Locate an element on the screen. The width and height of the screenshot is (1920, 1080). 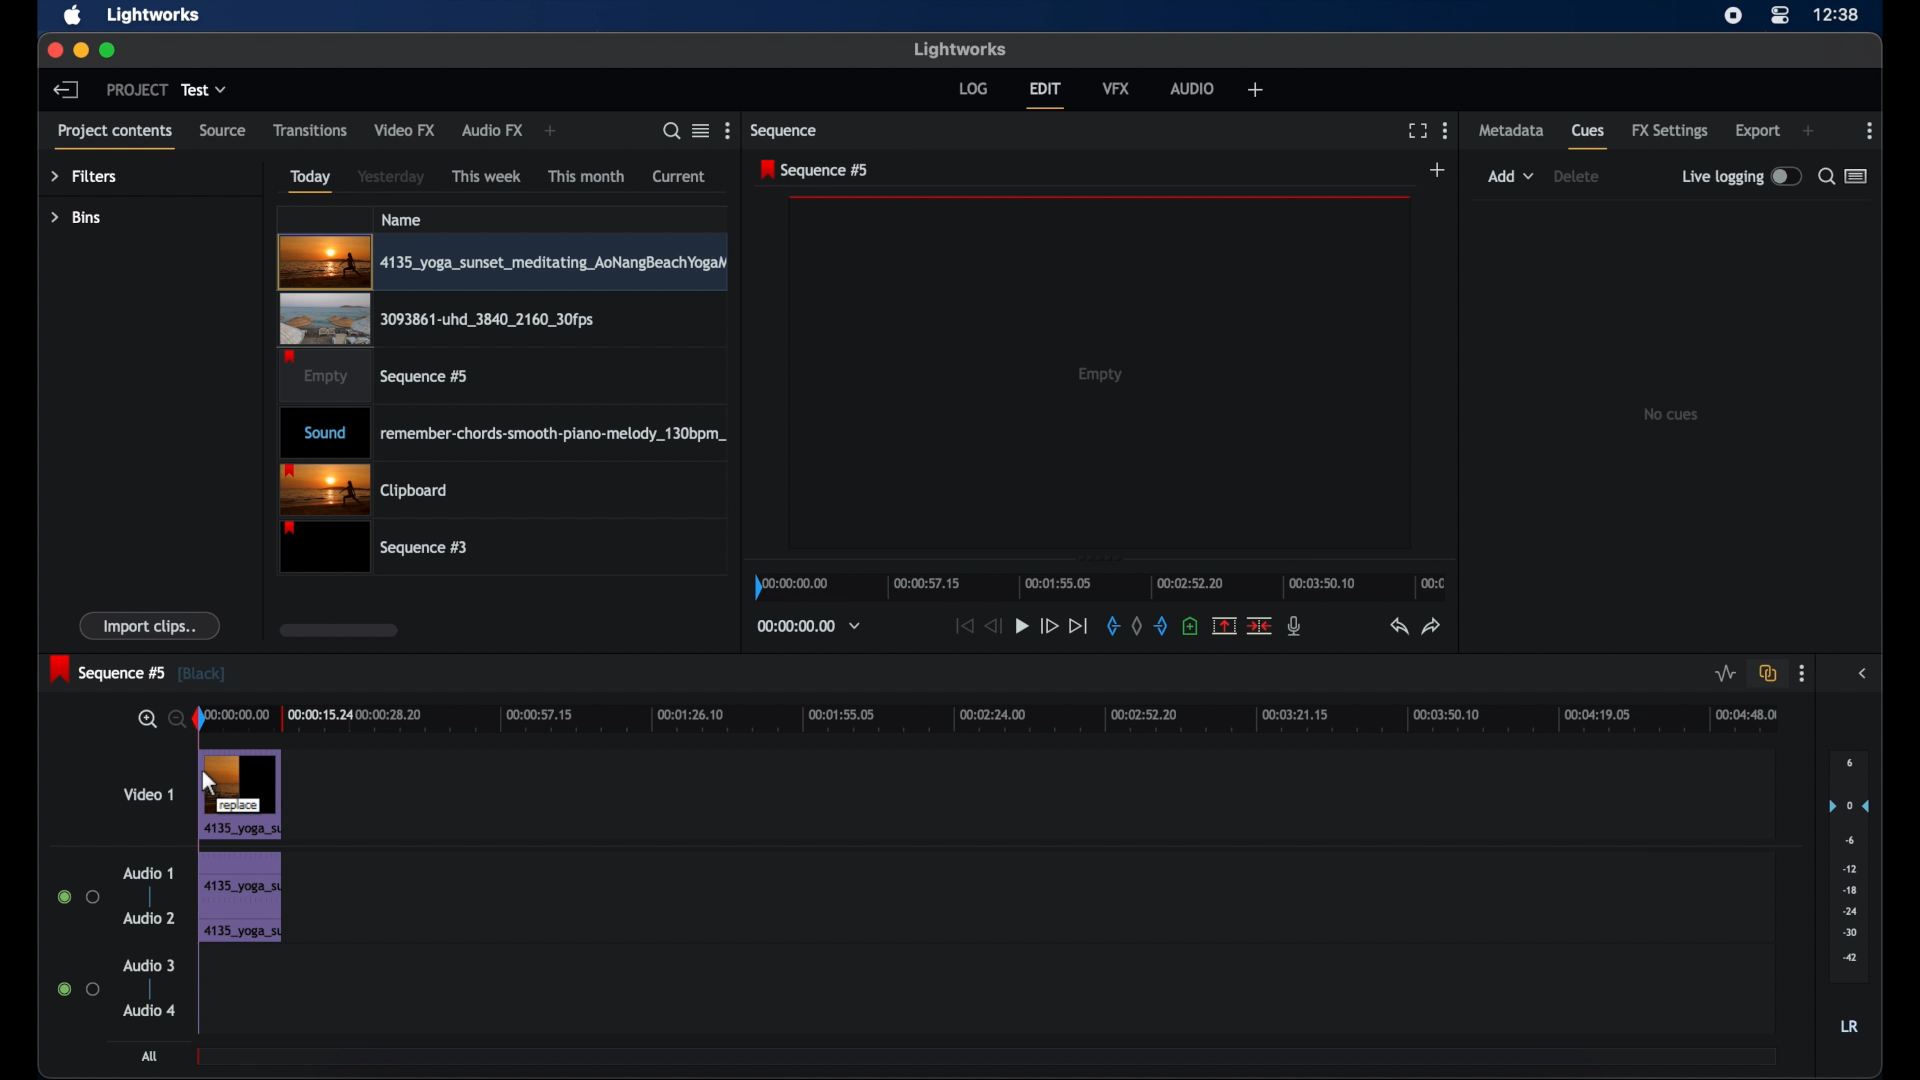
source is located at coordinates (222, 131).